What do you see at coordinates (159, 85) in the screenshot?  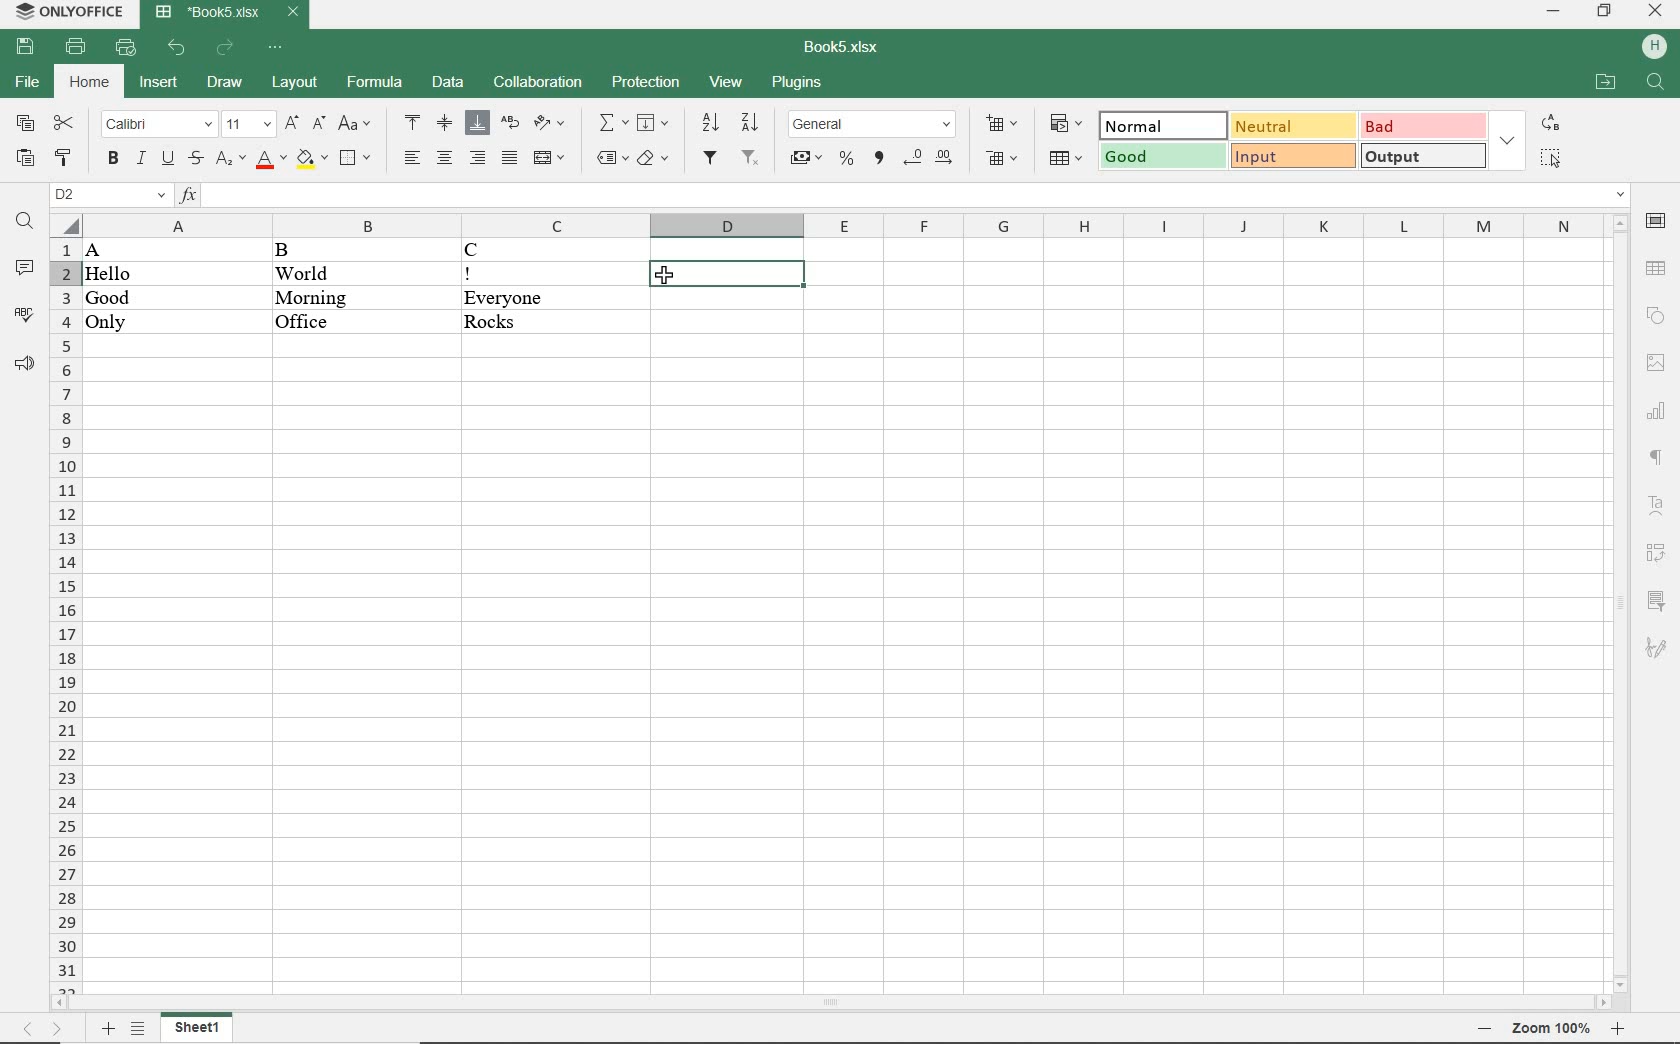 I see `insert` at bounding box center [159, 85].